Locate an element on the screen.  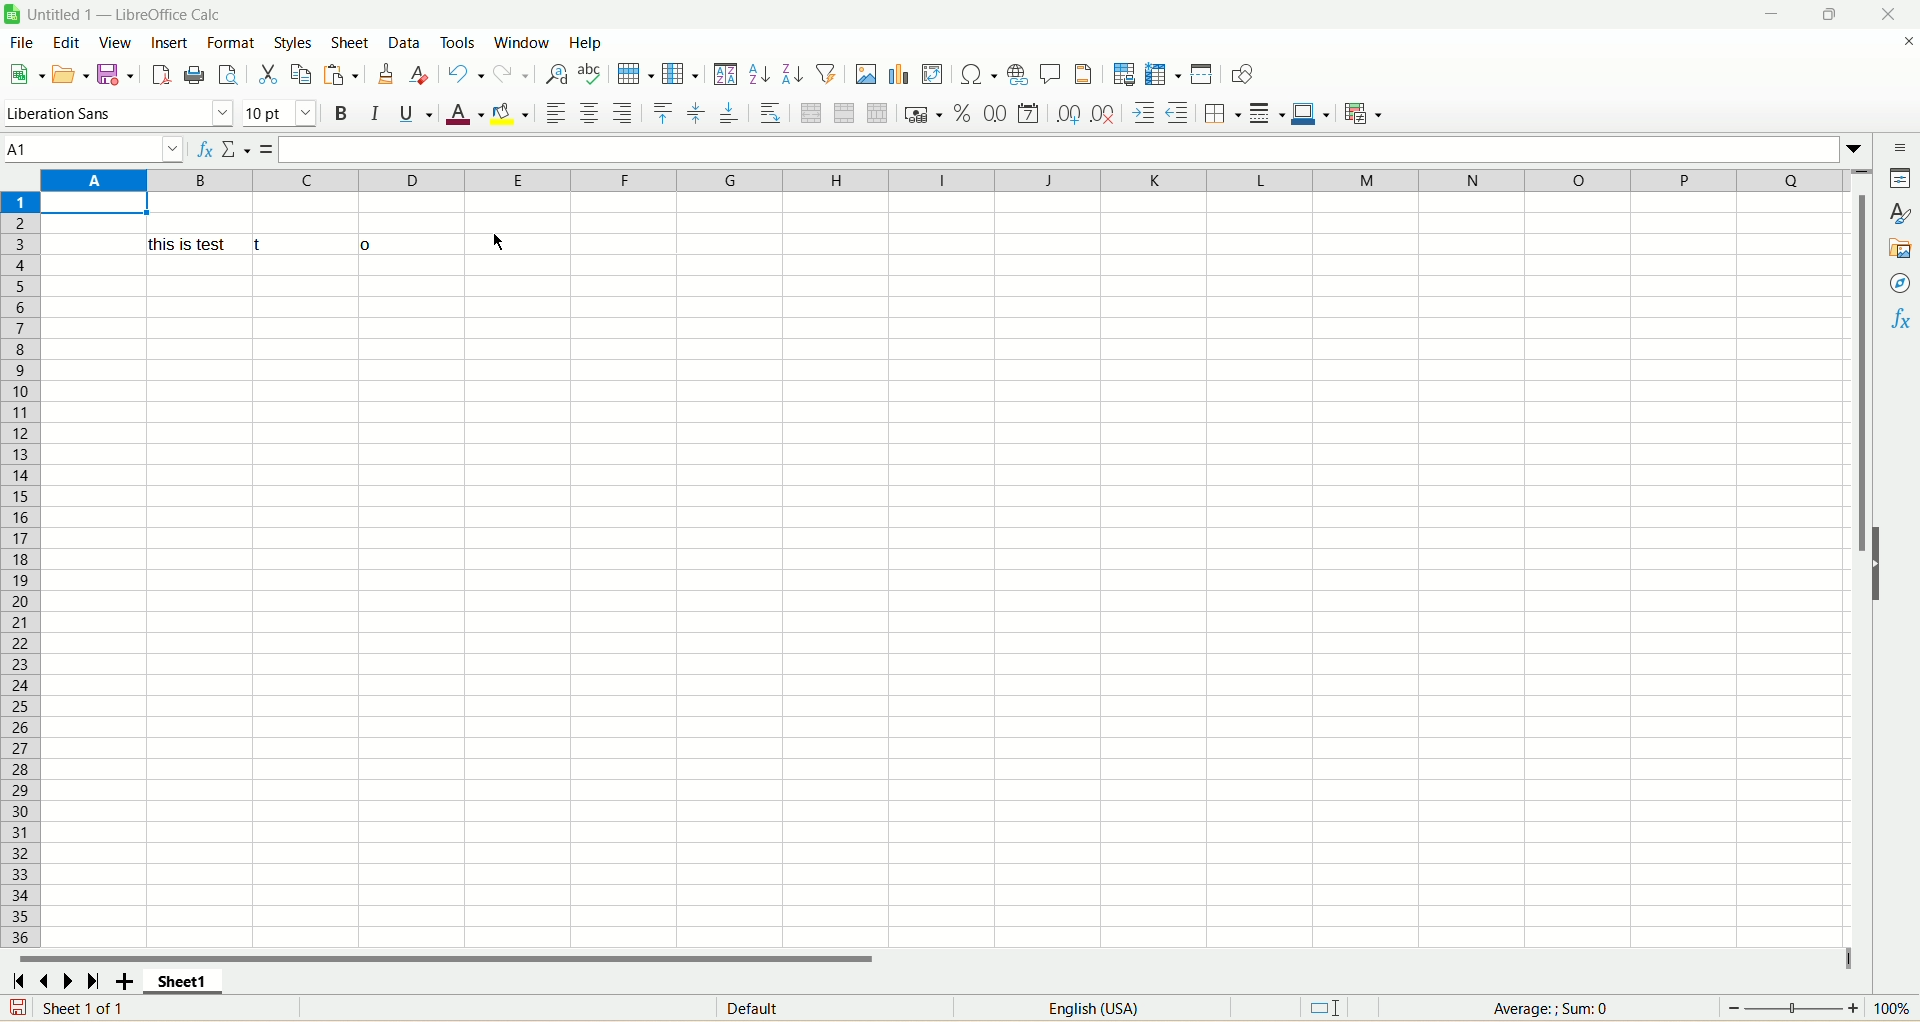
open is located at coordinates (67, 76).